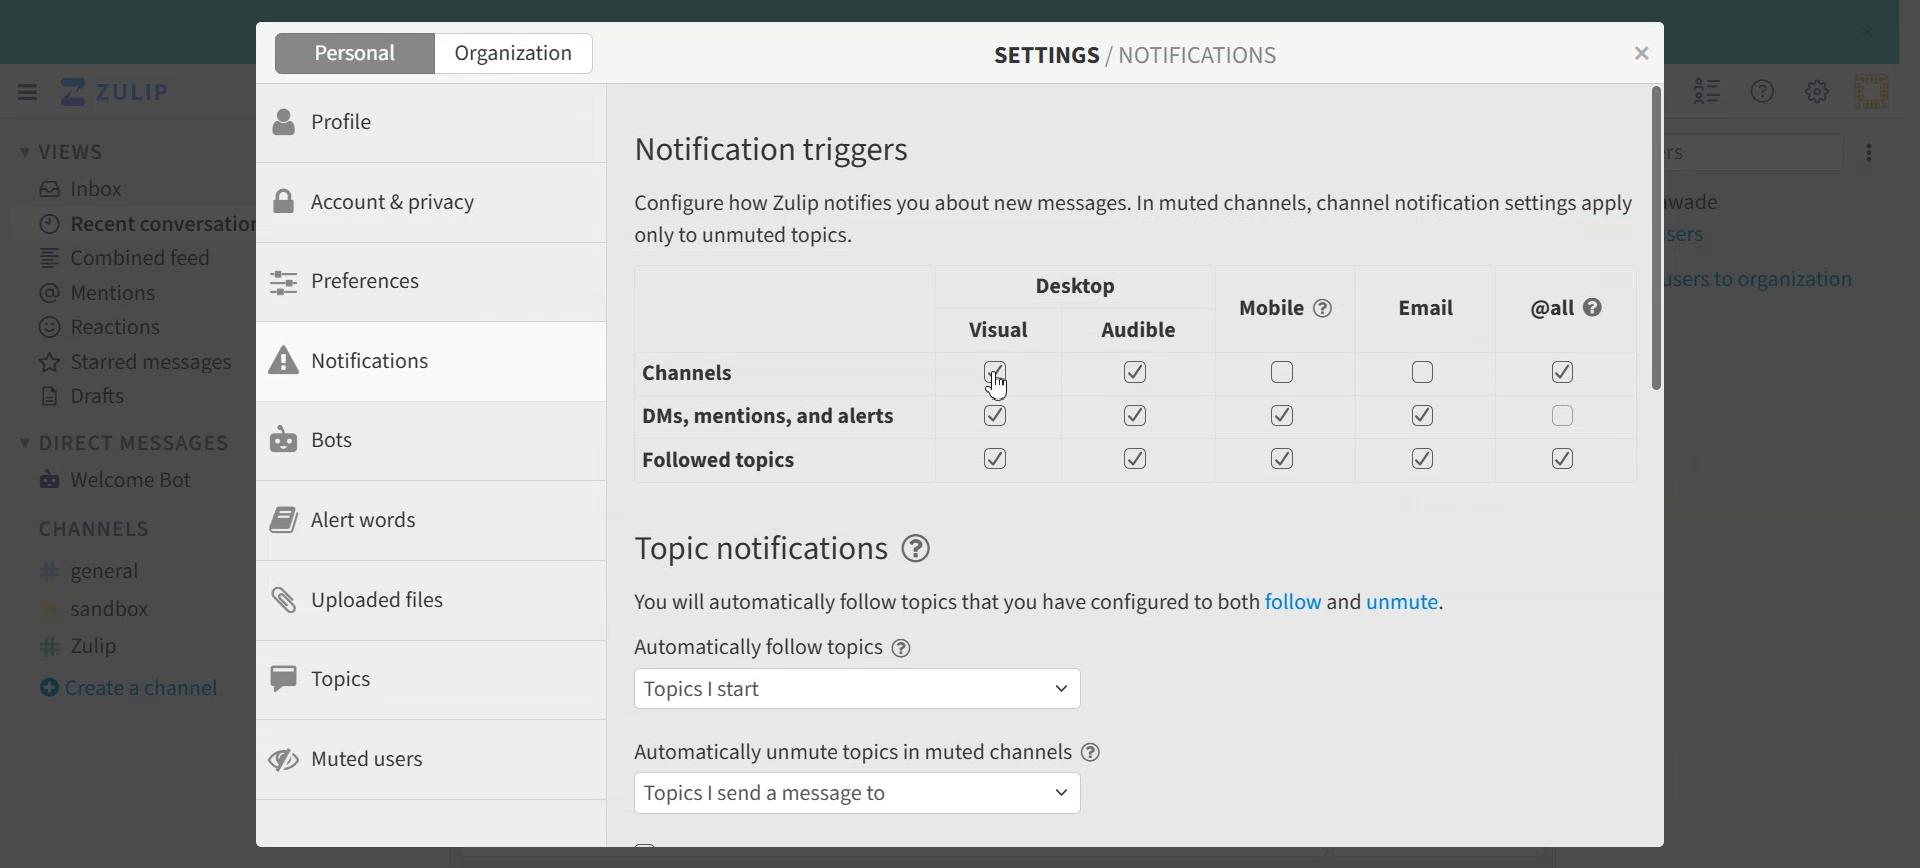 Image resolution: width=1920 pixels, height=868 pixels. What do you see at coordinates (101, 572) in the screenshot?
I see `#general` at bounding box center [101, 572].